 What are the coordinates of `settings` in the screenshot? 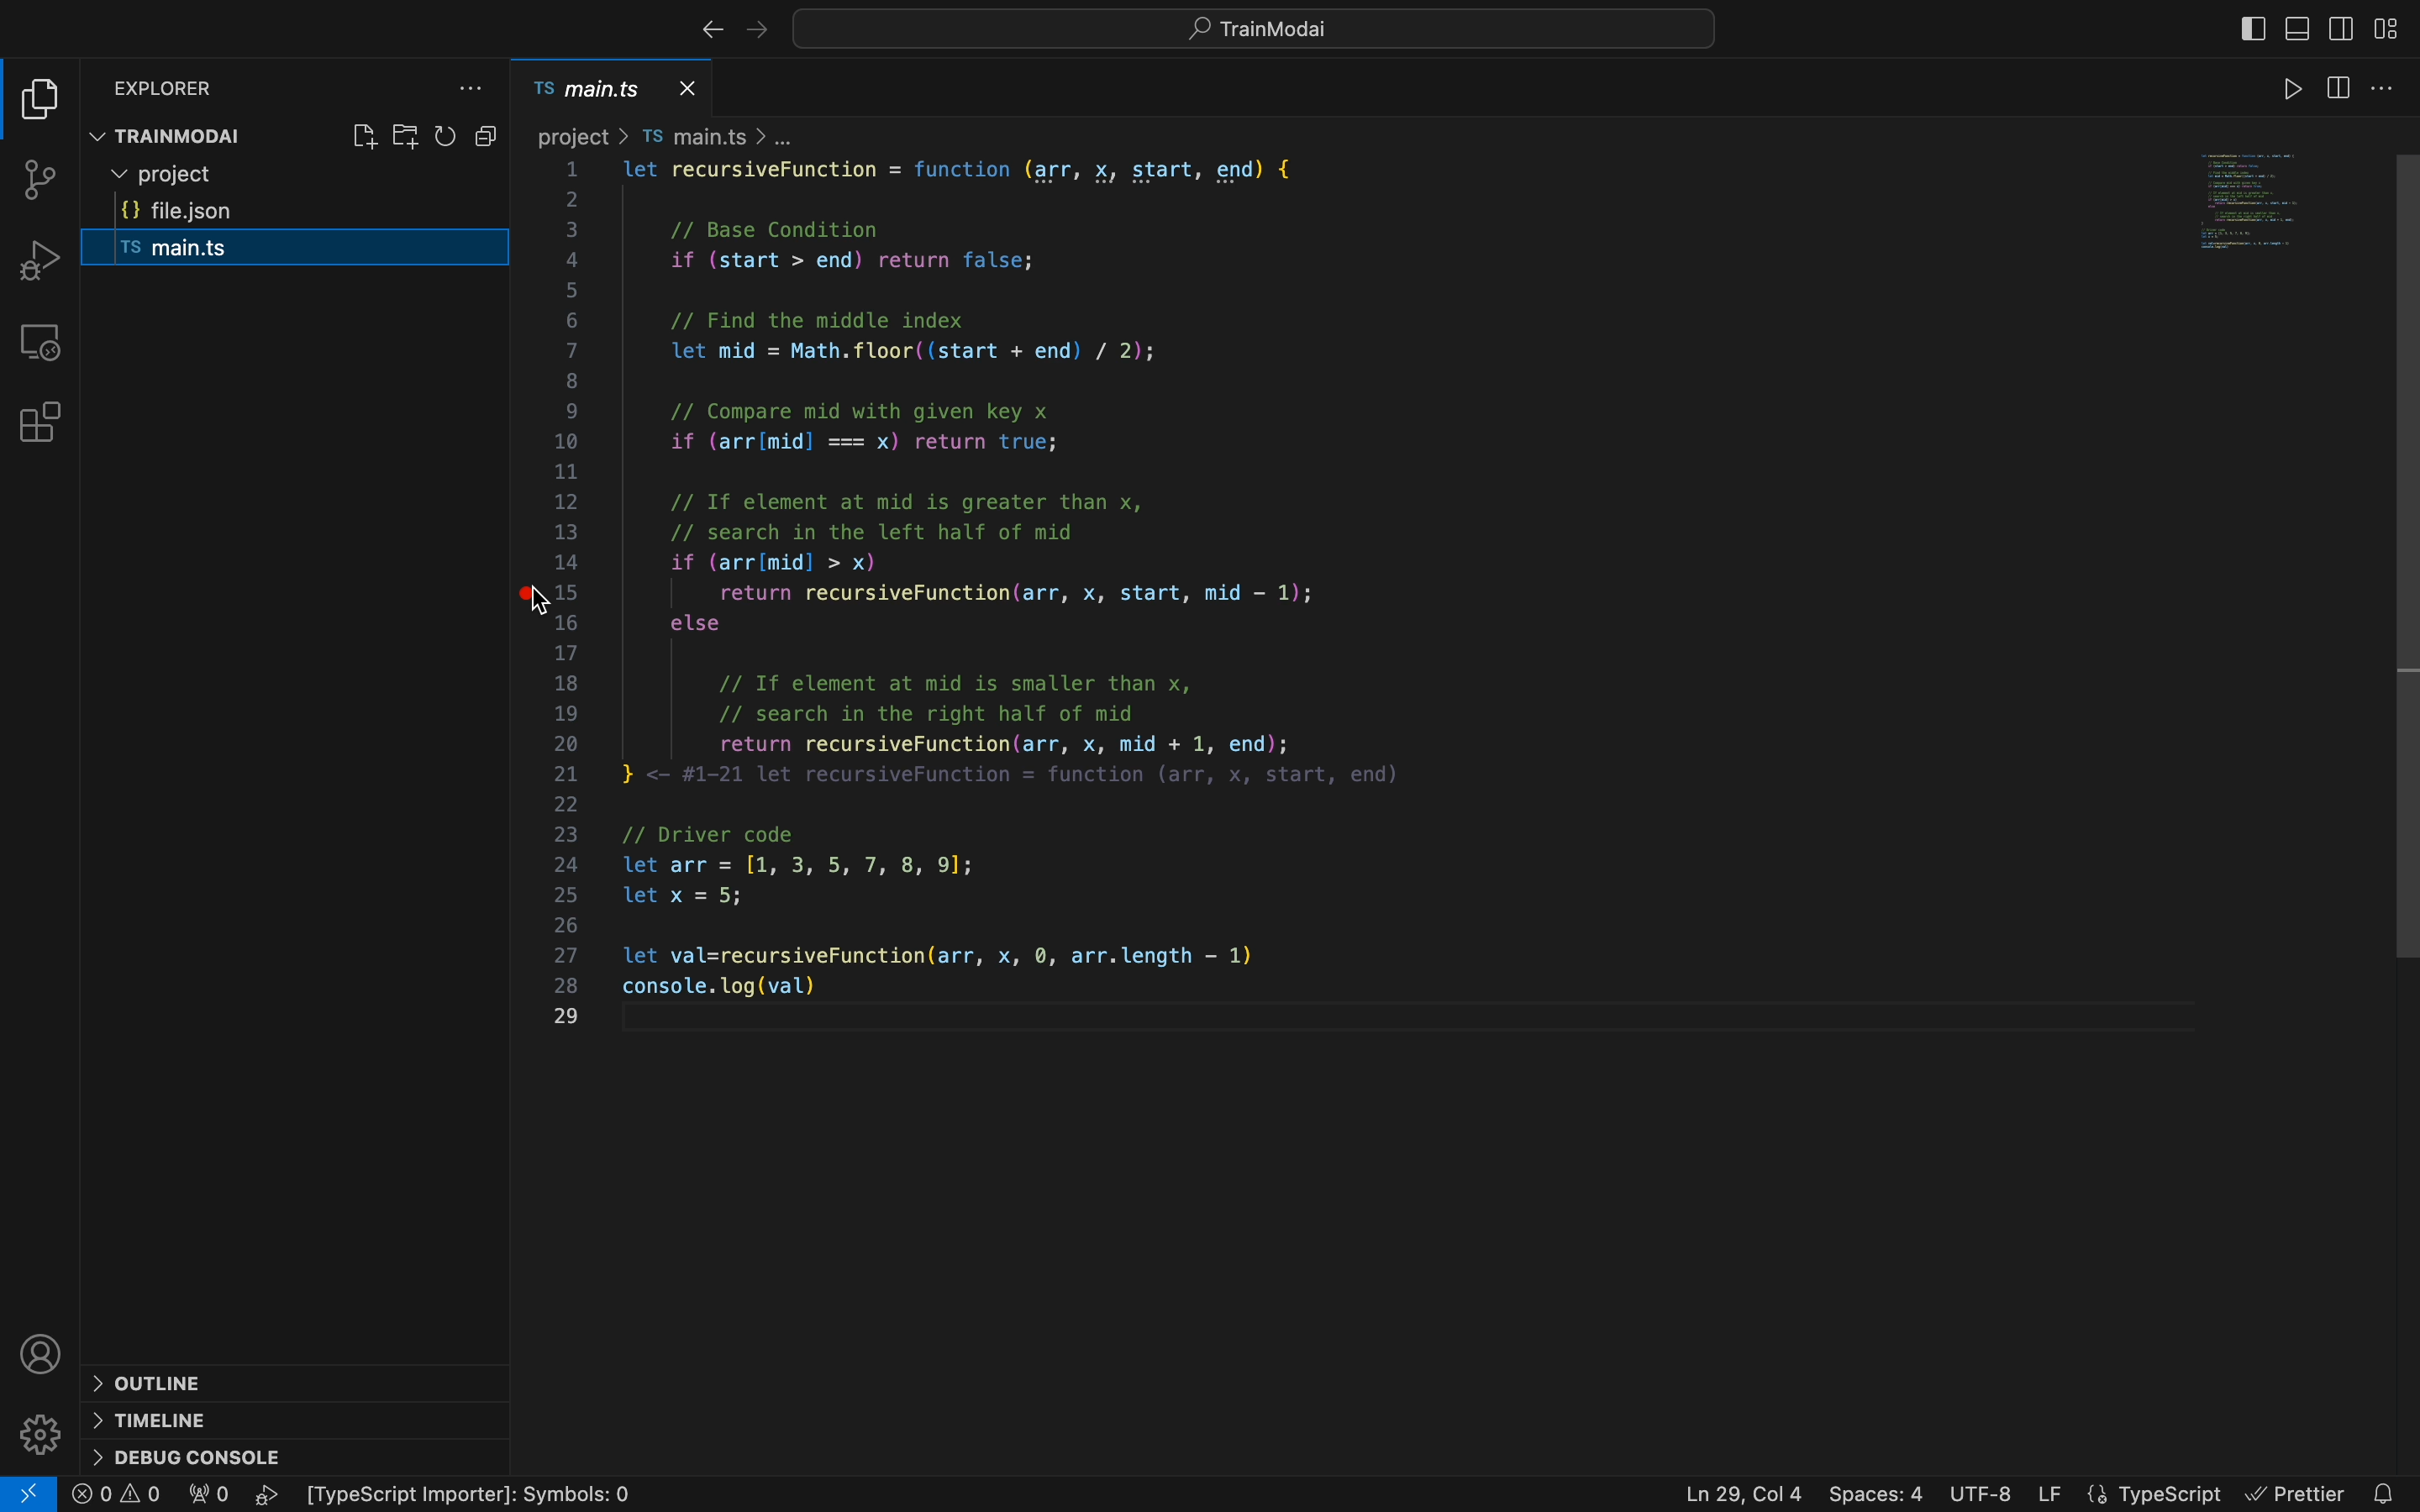 It's located at (38, 1438).